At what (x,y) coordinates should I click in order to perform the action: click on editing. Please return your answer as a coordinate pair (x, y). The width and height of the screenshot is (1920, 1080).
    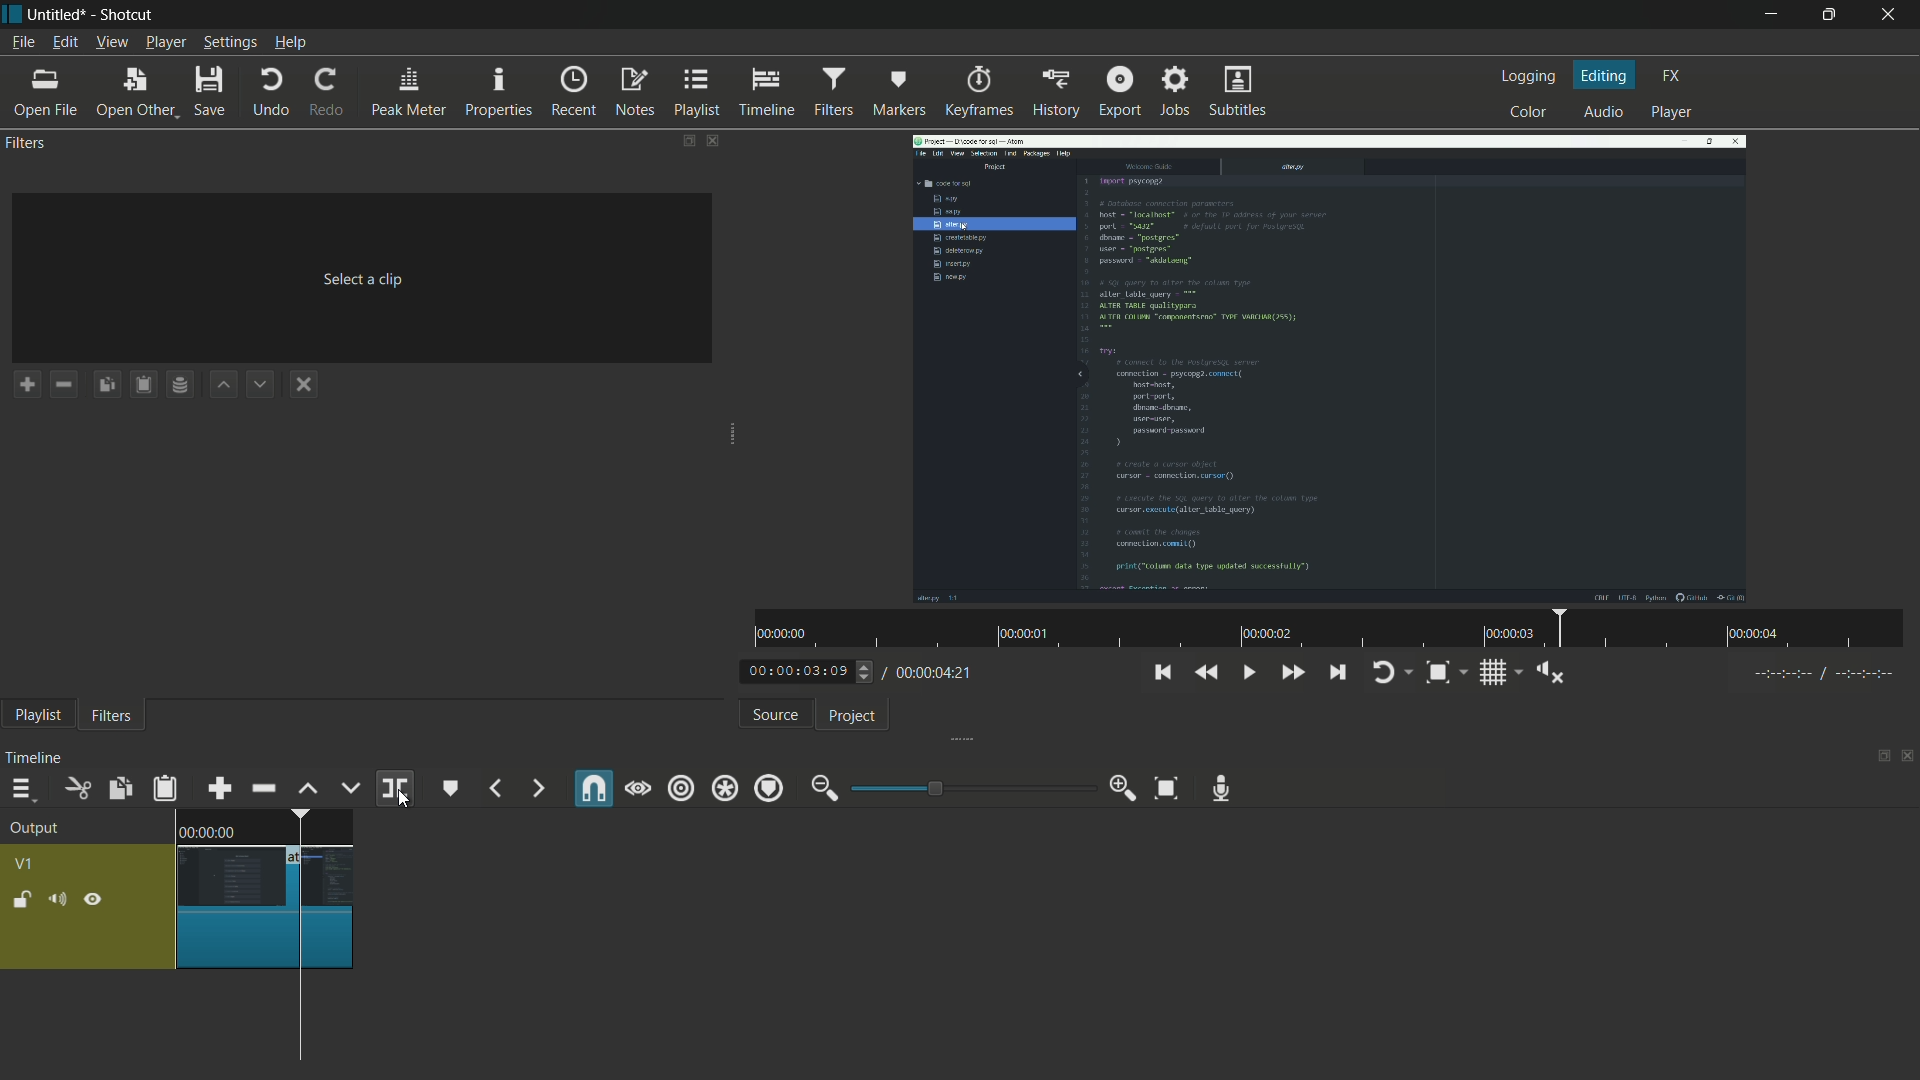
    Looking at the image, I should click on (1605, 75).